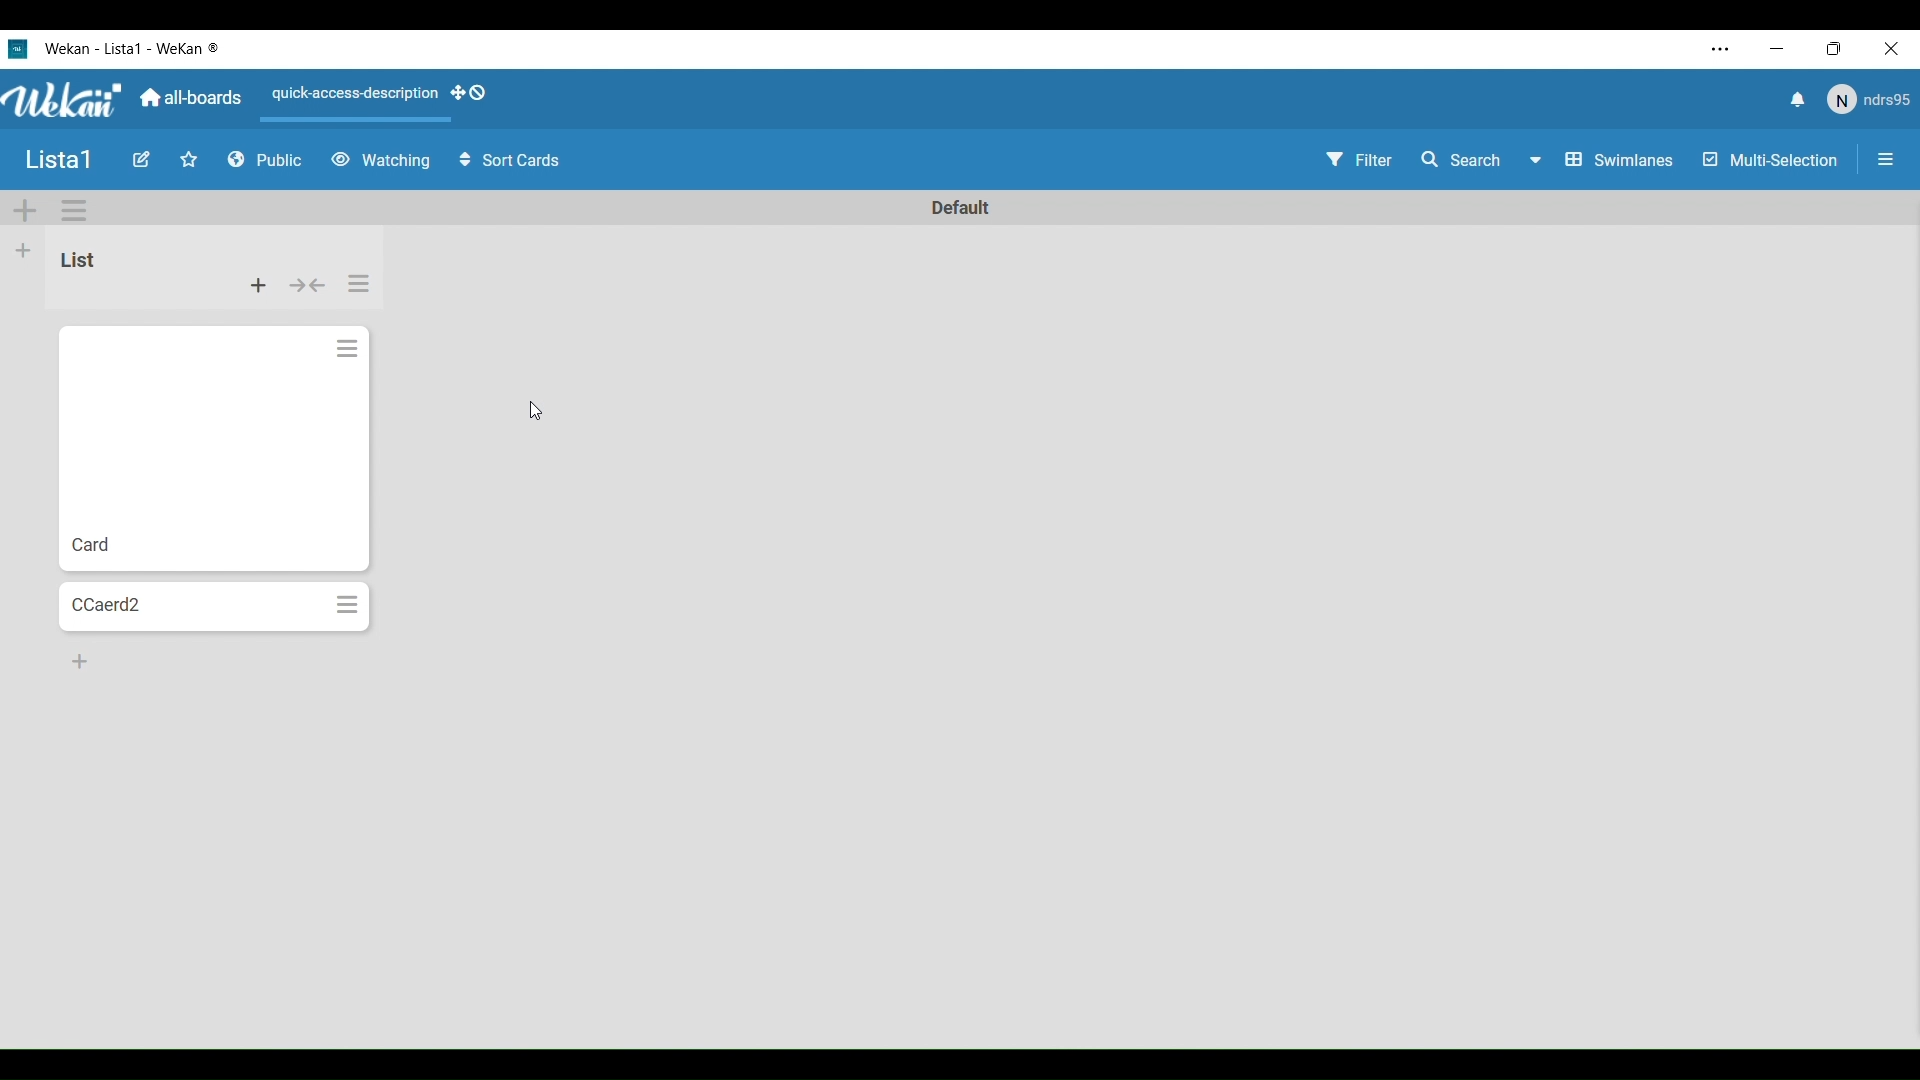 This screenshot has width=1920, height=1080. Describe the element at coordinates (380, 161) in the screenshot. I see `Watching` at that location.